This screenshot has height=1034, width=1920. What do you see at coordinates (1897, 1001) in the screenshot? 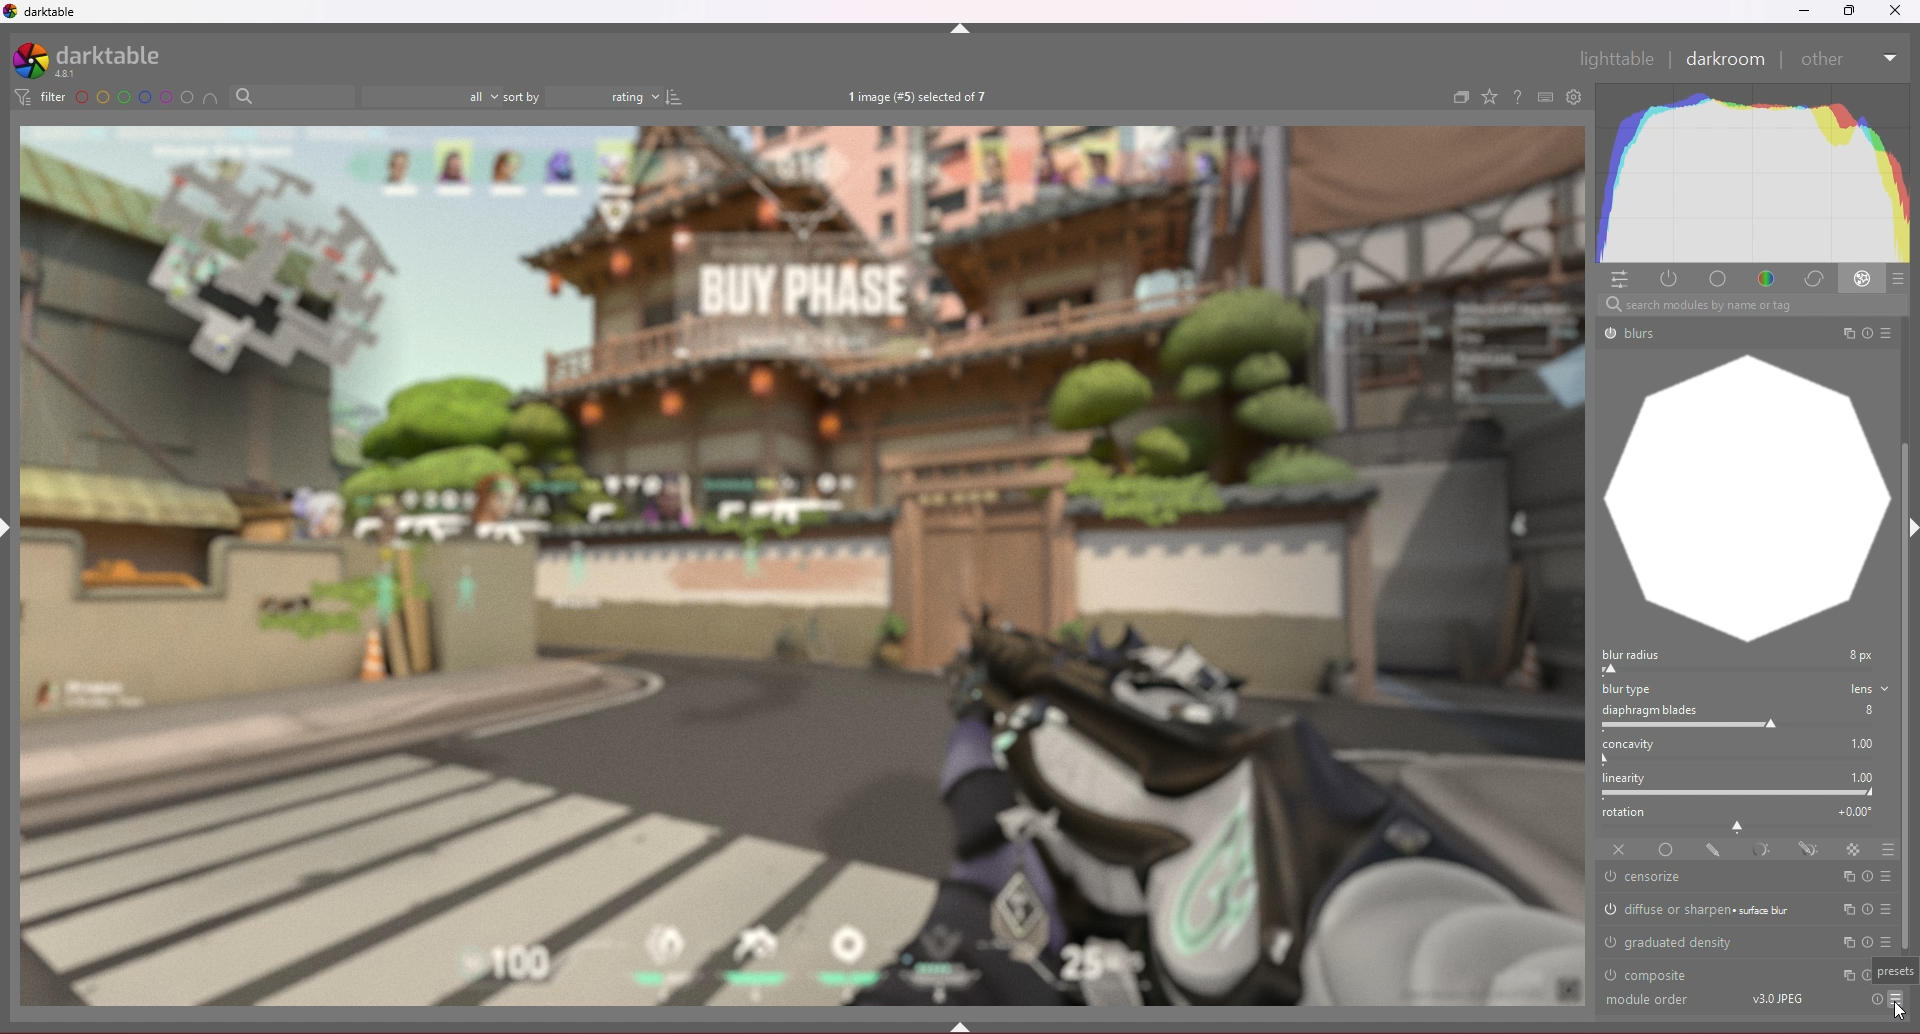
I see `` at bounding box center [1897, 1001].